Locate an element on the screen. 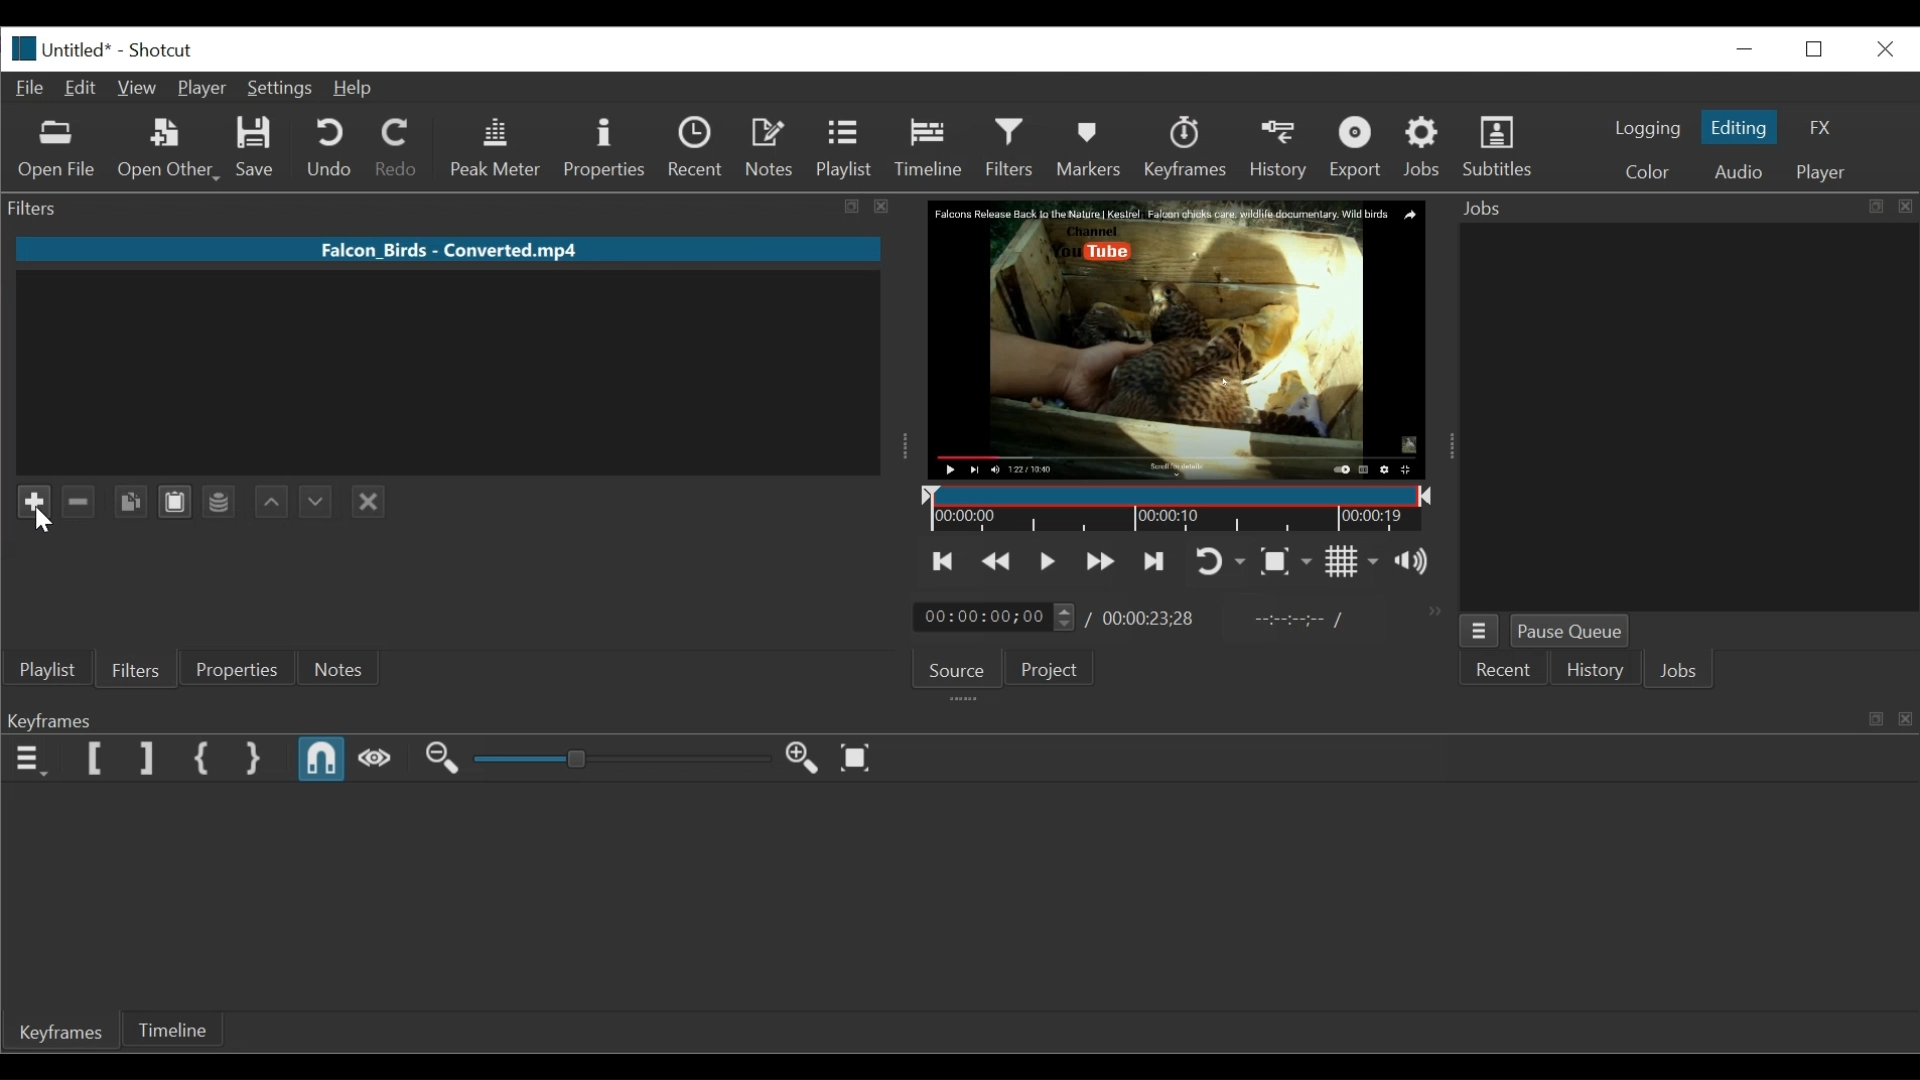 The image size is (1920, 1080). Set Second Simple Keyframe is located at coordinates (251, 758).